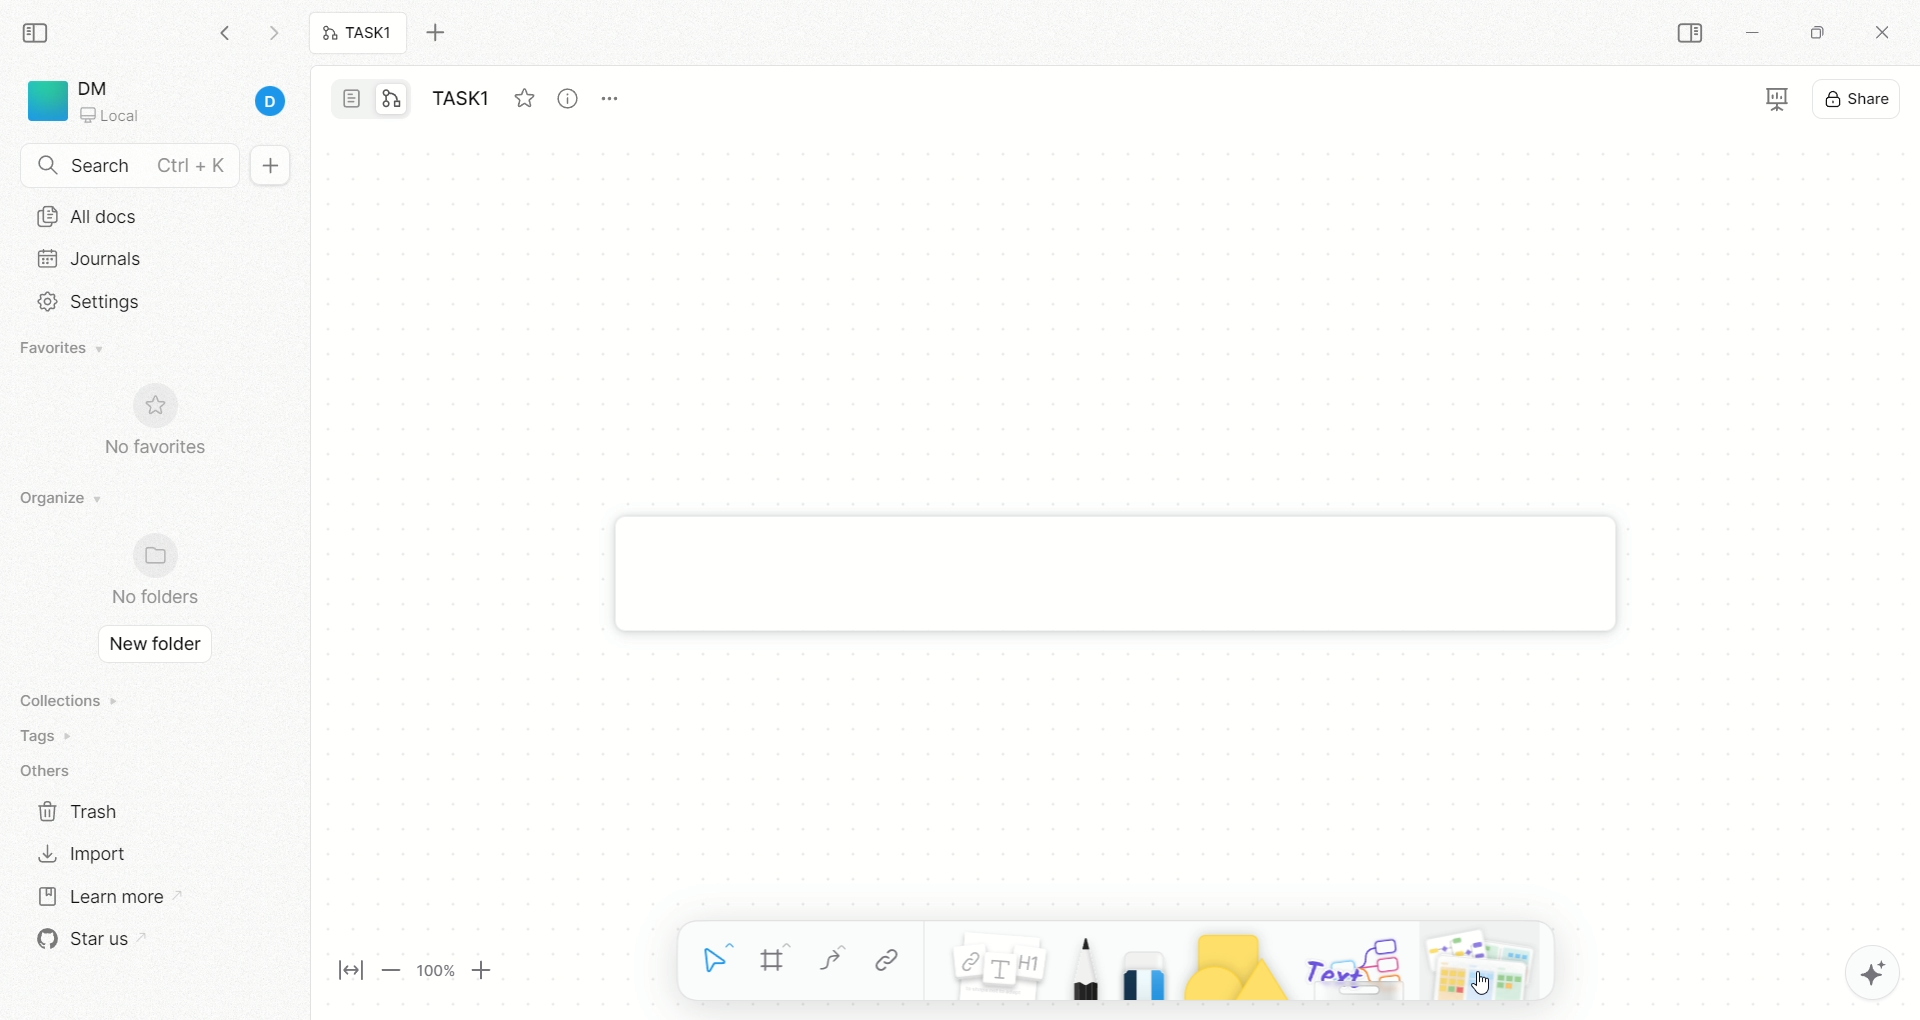  What do you see at coordinates (1859, 96) in the screenshot?
I see `share` at bounding box center [1859, 96].